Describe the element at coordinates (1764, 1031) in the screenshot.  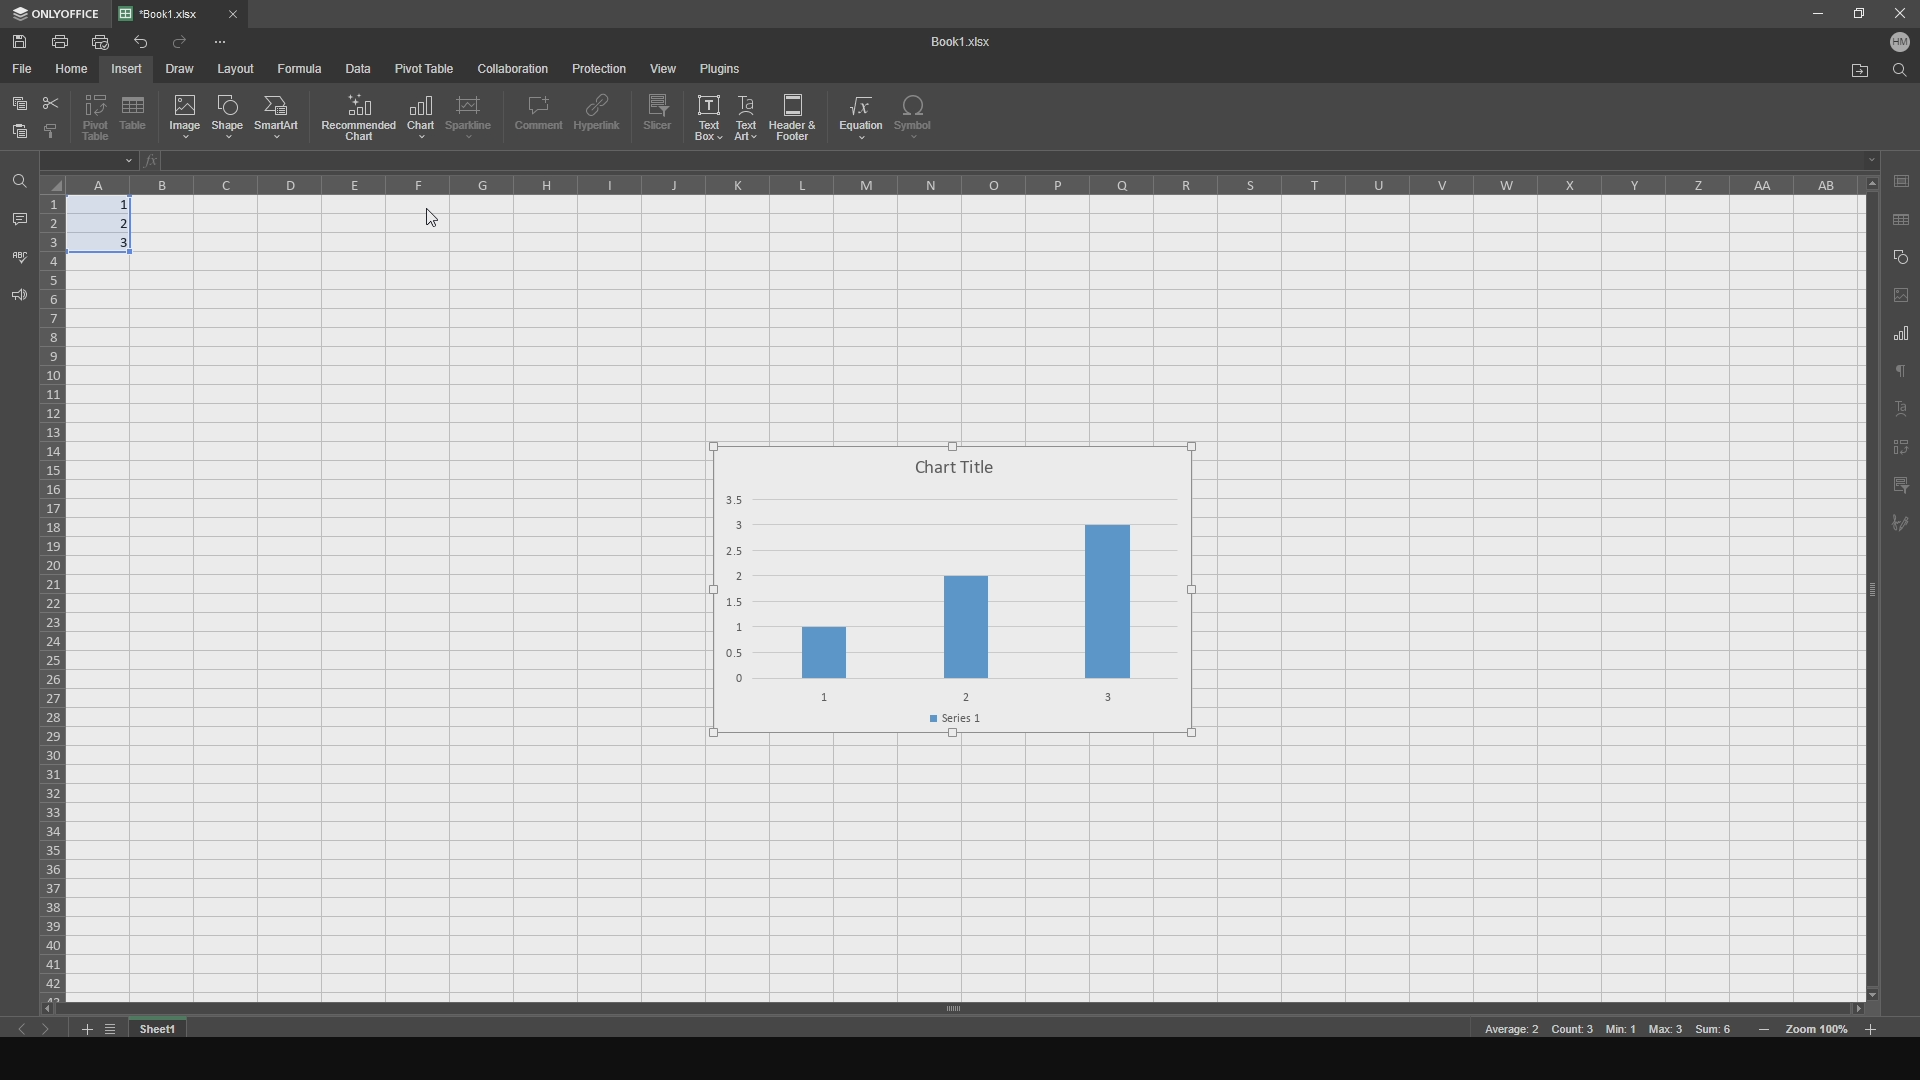
I see `zoom in` at that location.